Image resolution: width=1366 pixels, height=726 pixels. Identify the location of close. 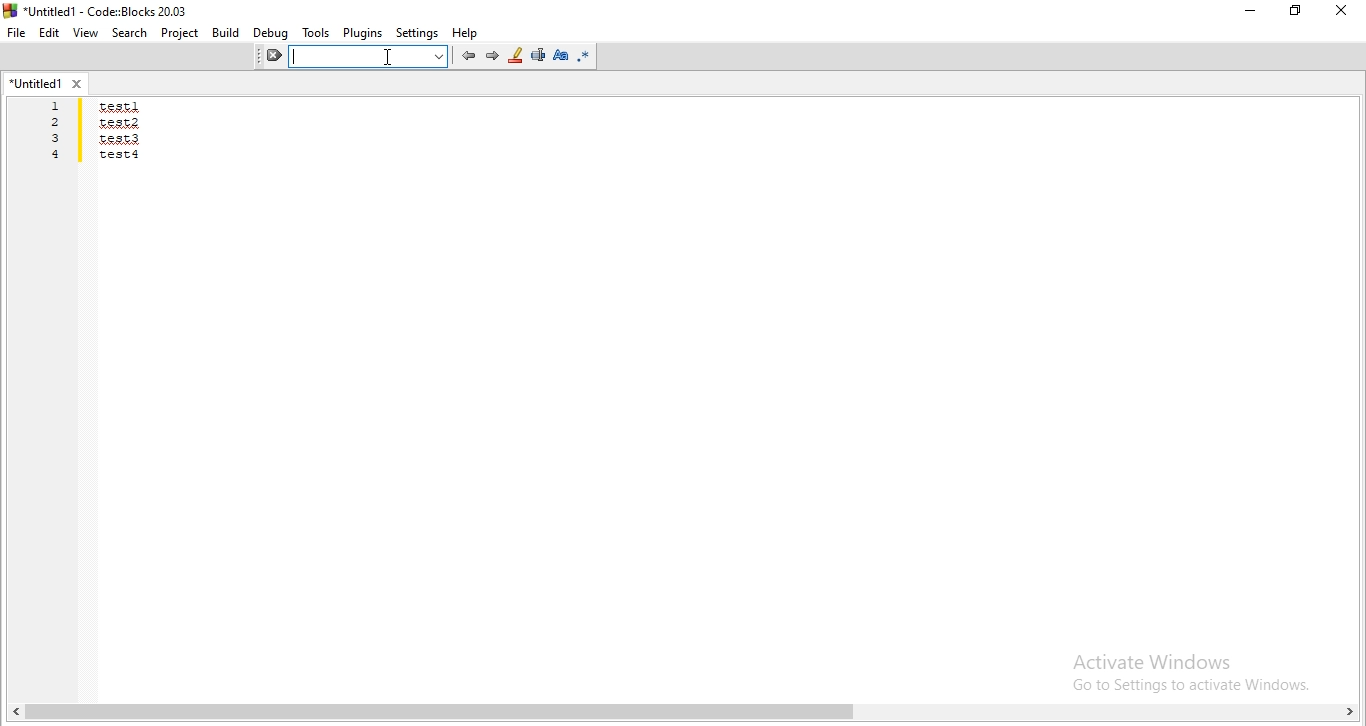
(77, 83).